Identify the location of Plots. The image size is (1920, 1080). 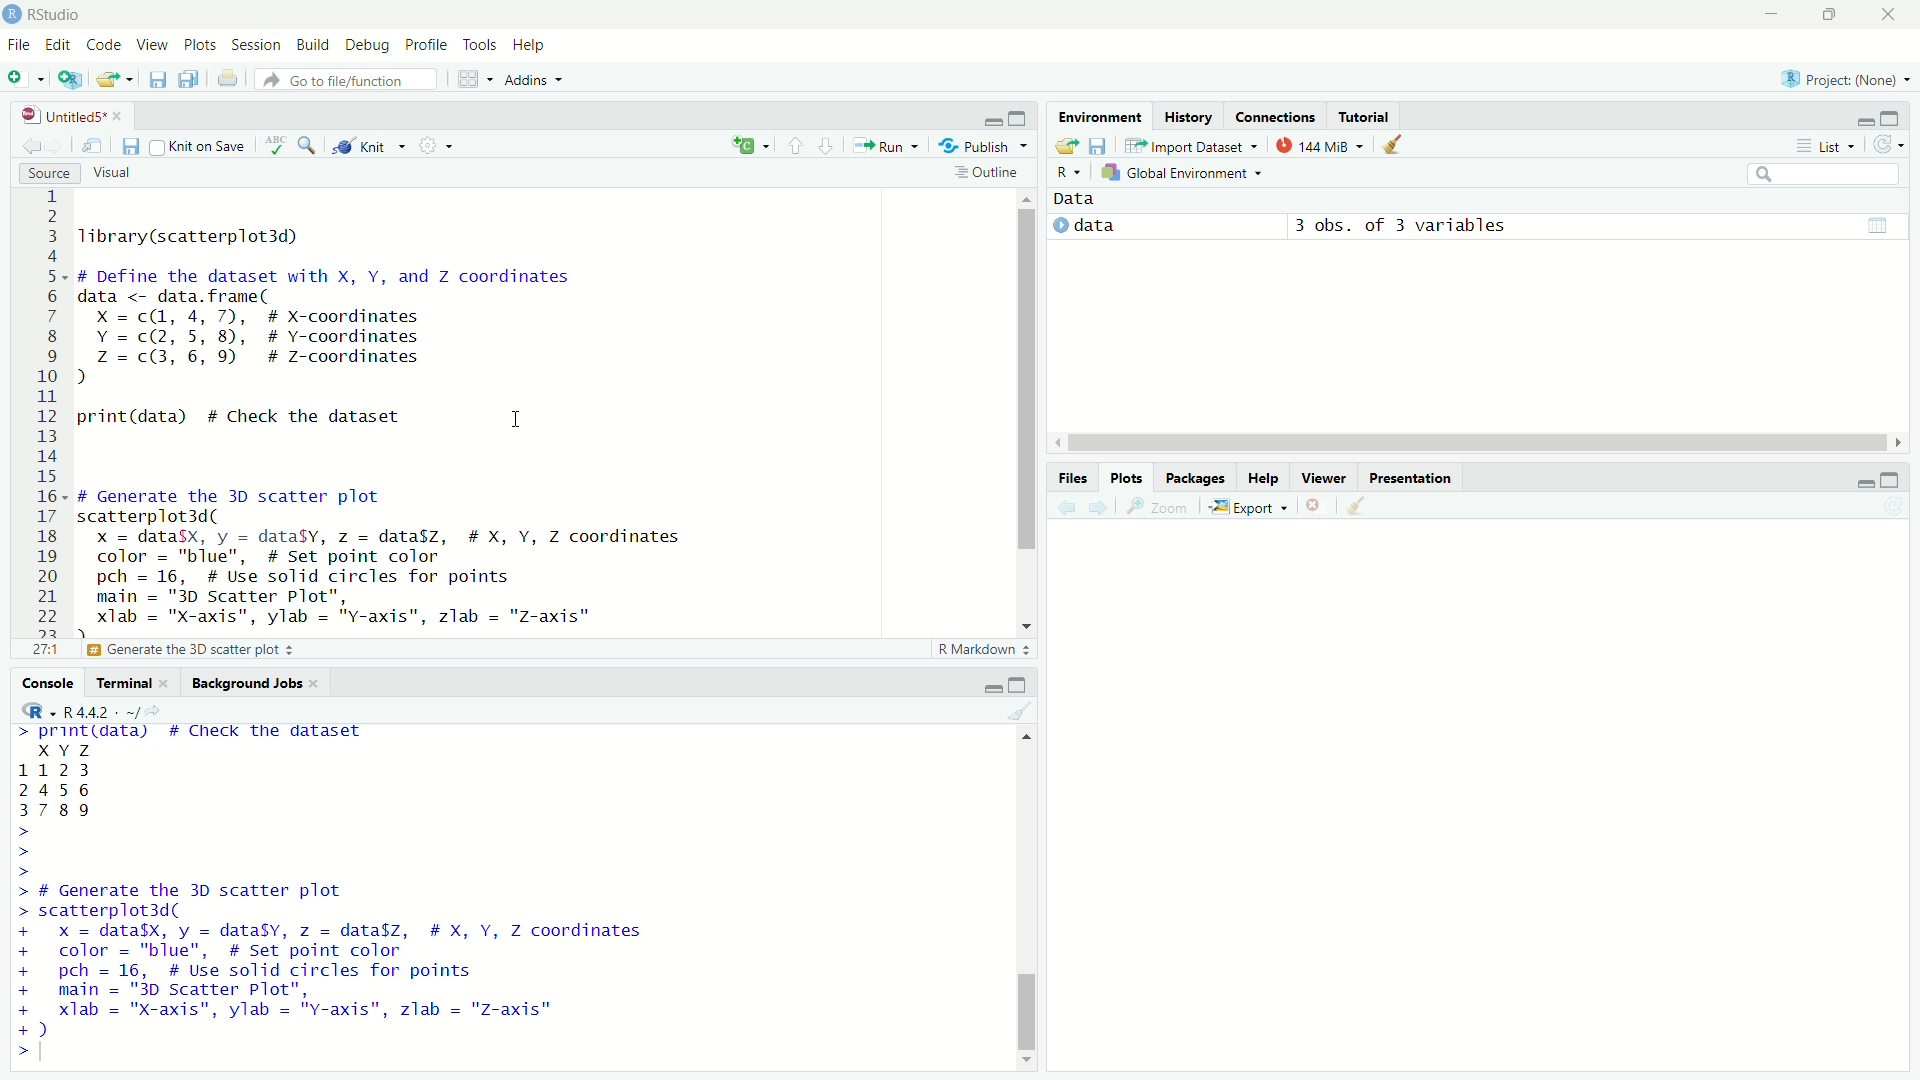
(1128, 479).